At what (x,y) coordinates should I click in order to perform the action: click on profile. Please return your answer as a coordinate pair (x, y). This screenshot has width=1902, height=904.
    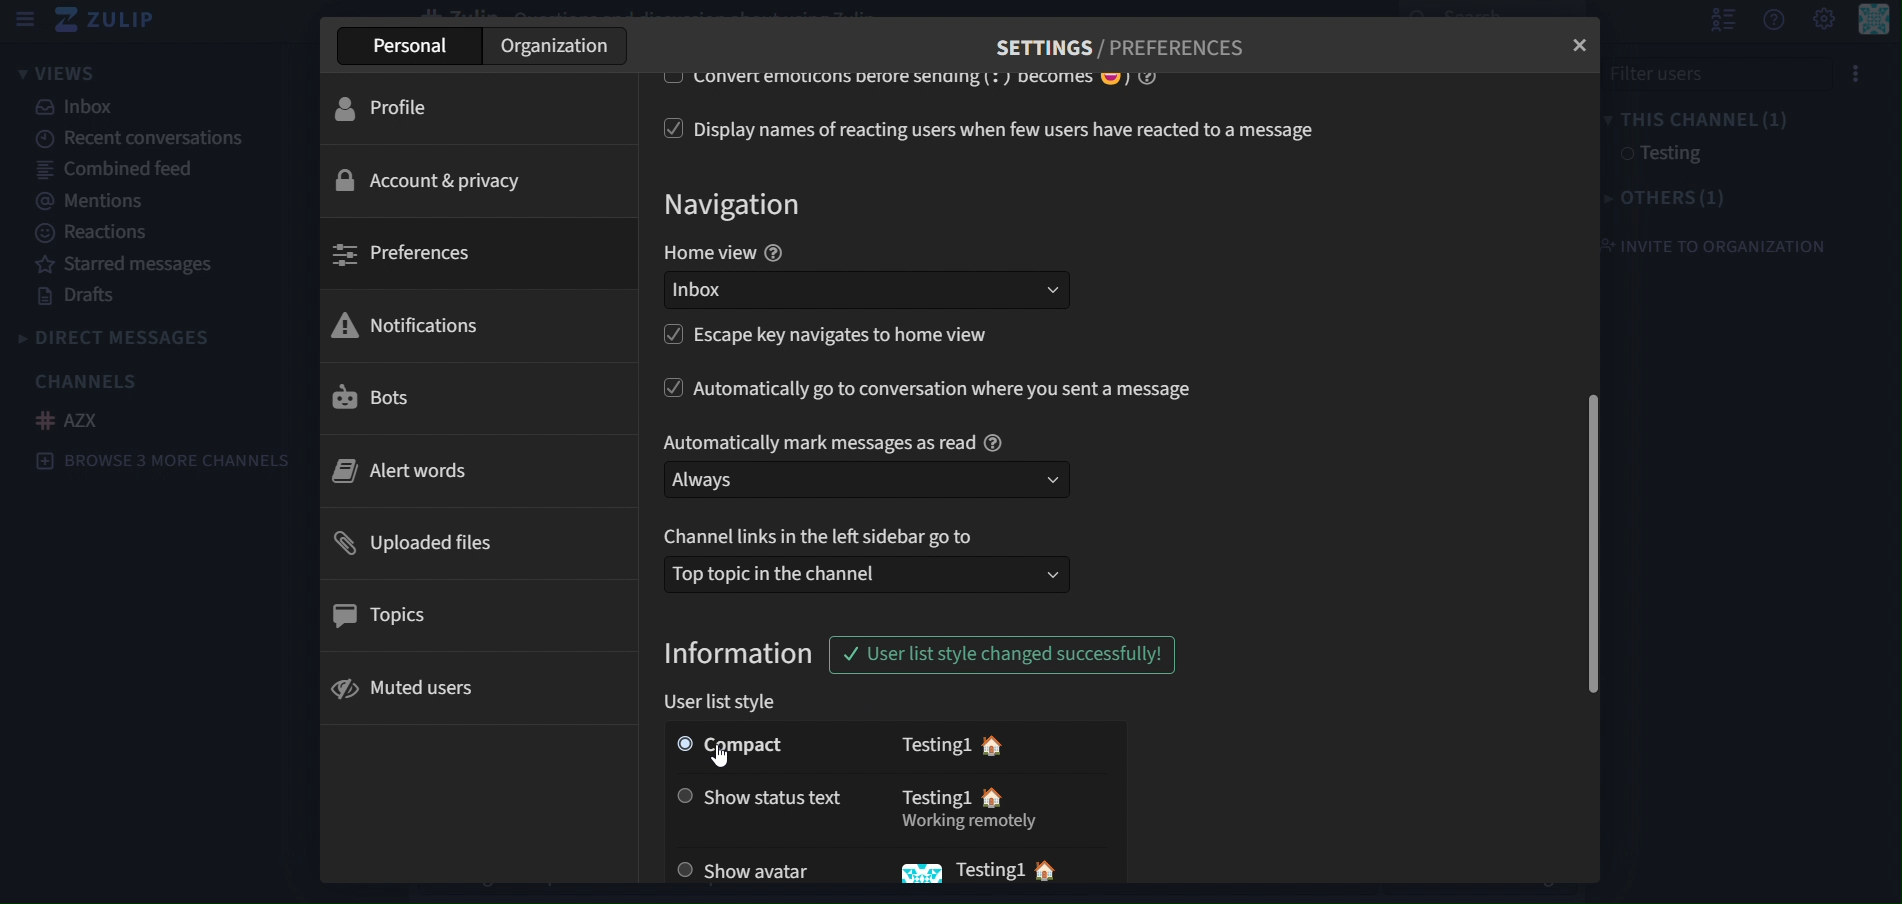
    Looking at the image, I should click on (397, 106).